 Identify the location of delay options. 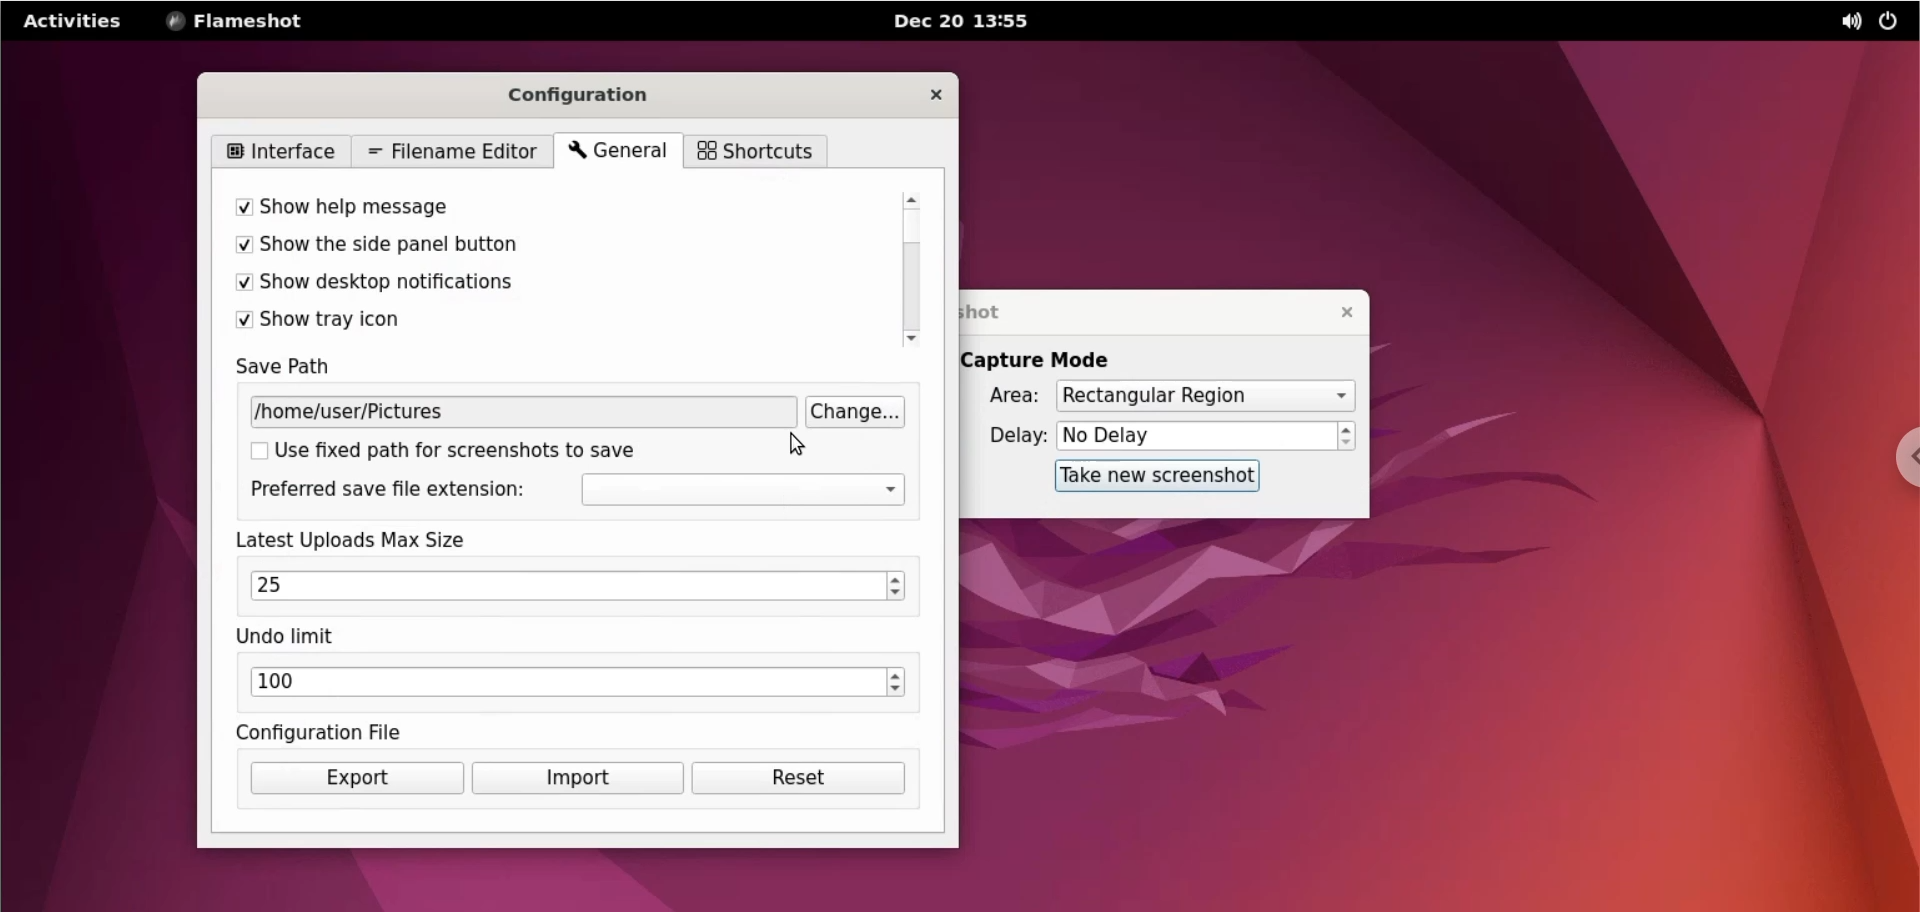
(1195, 436).